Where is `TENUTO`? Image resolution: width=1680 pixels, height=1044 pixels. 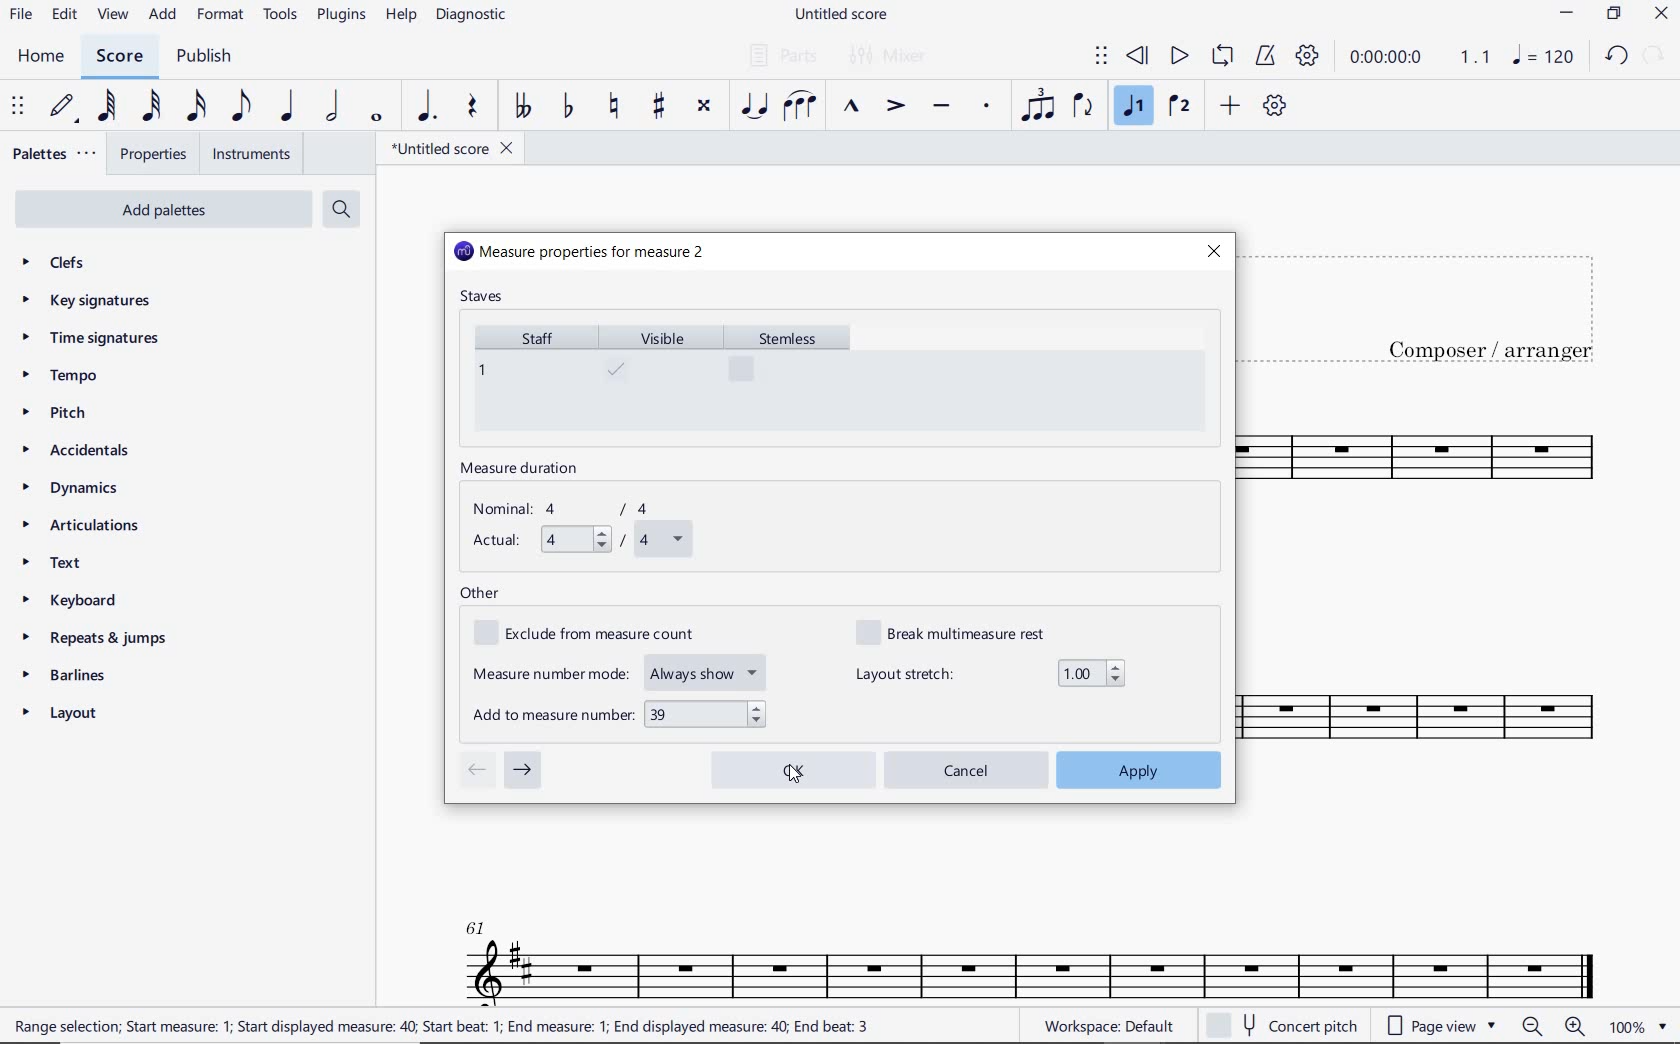 TENUTO is located at coordinates (940, 108).